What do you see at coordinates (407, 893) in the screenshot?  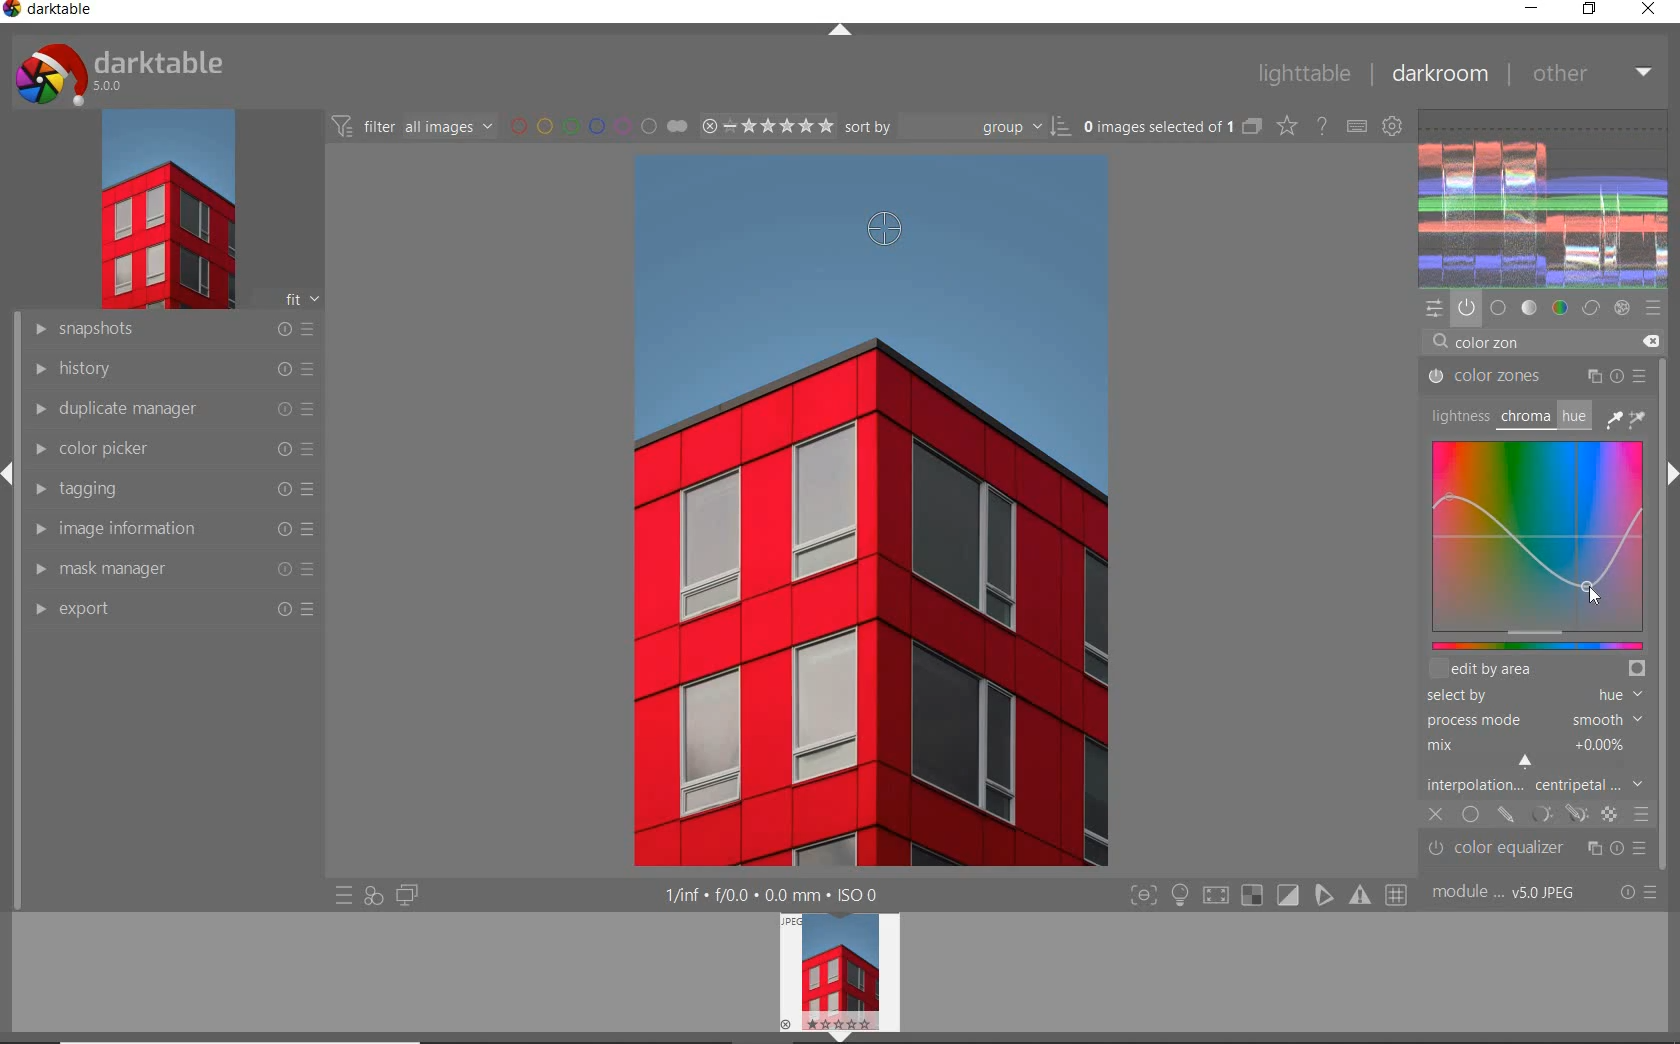 I see `display a second darkroom image widow` at bounding box center [407, 893].